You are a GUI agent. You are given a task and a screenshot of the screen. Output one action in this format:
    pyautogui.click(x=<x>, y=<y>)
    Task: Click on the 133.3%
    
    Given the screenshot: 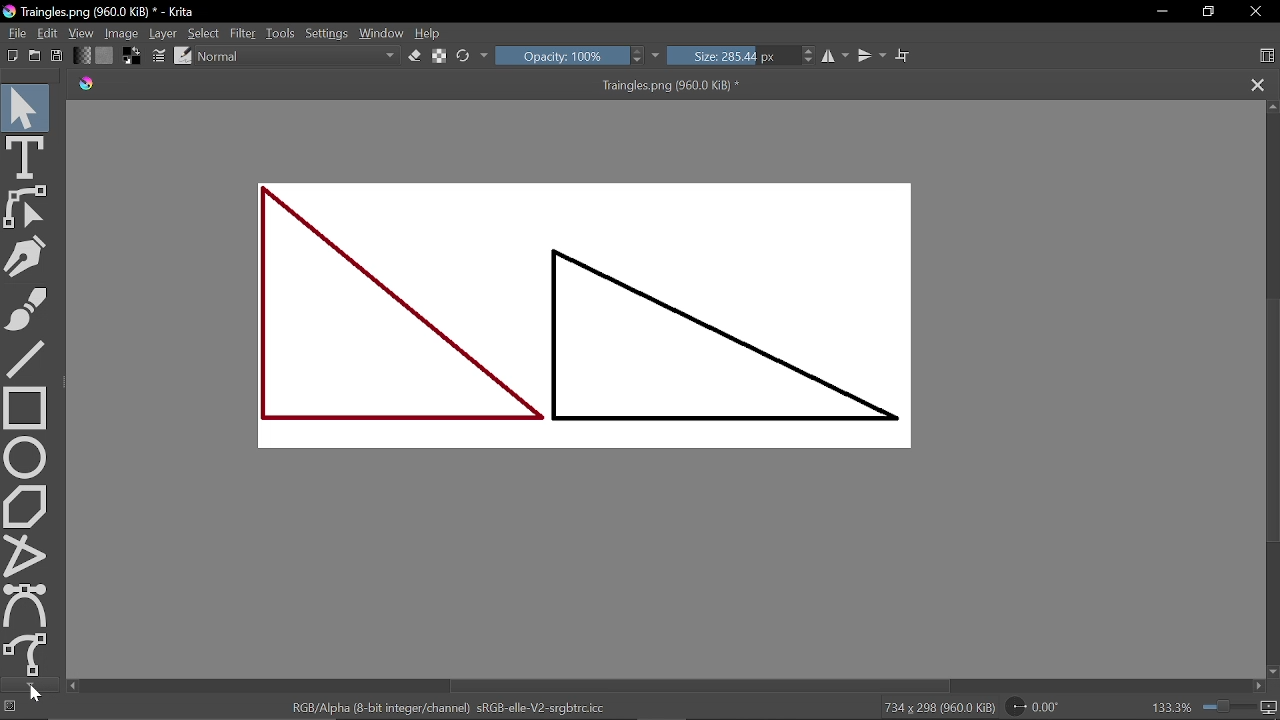 What is the action you would take?
    pyautogui.click(x=1172, y=708)
    